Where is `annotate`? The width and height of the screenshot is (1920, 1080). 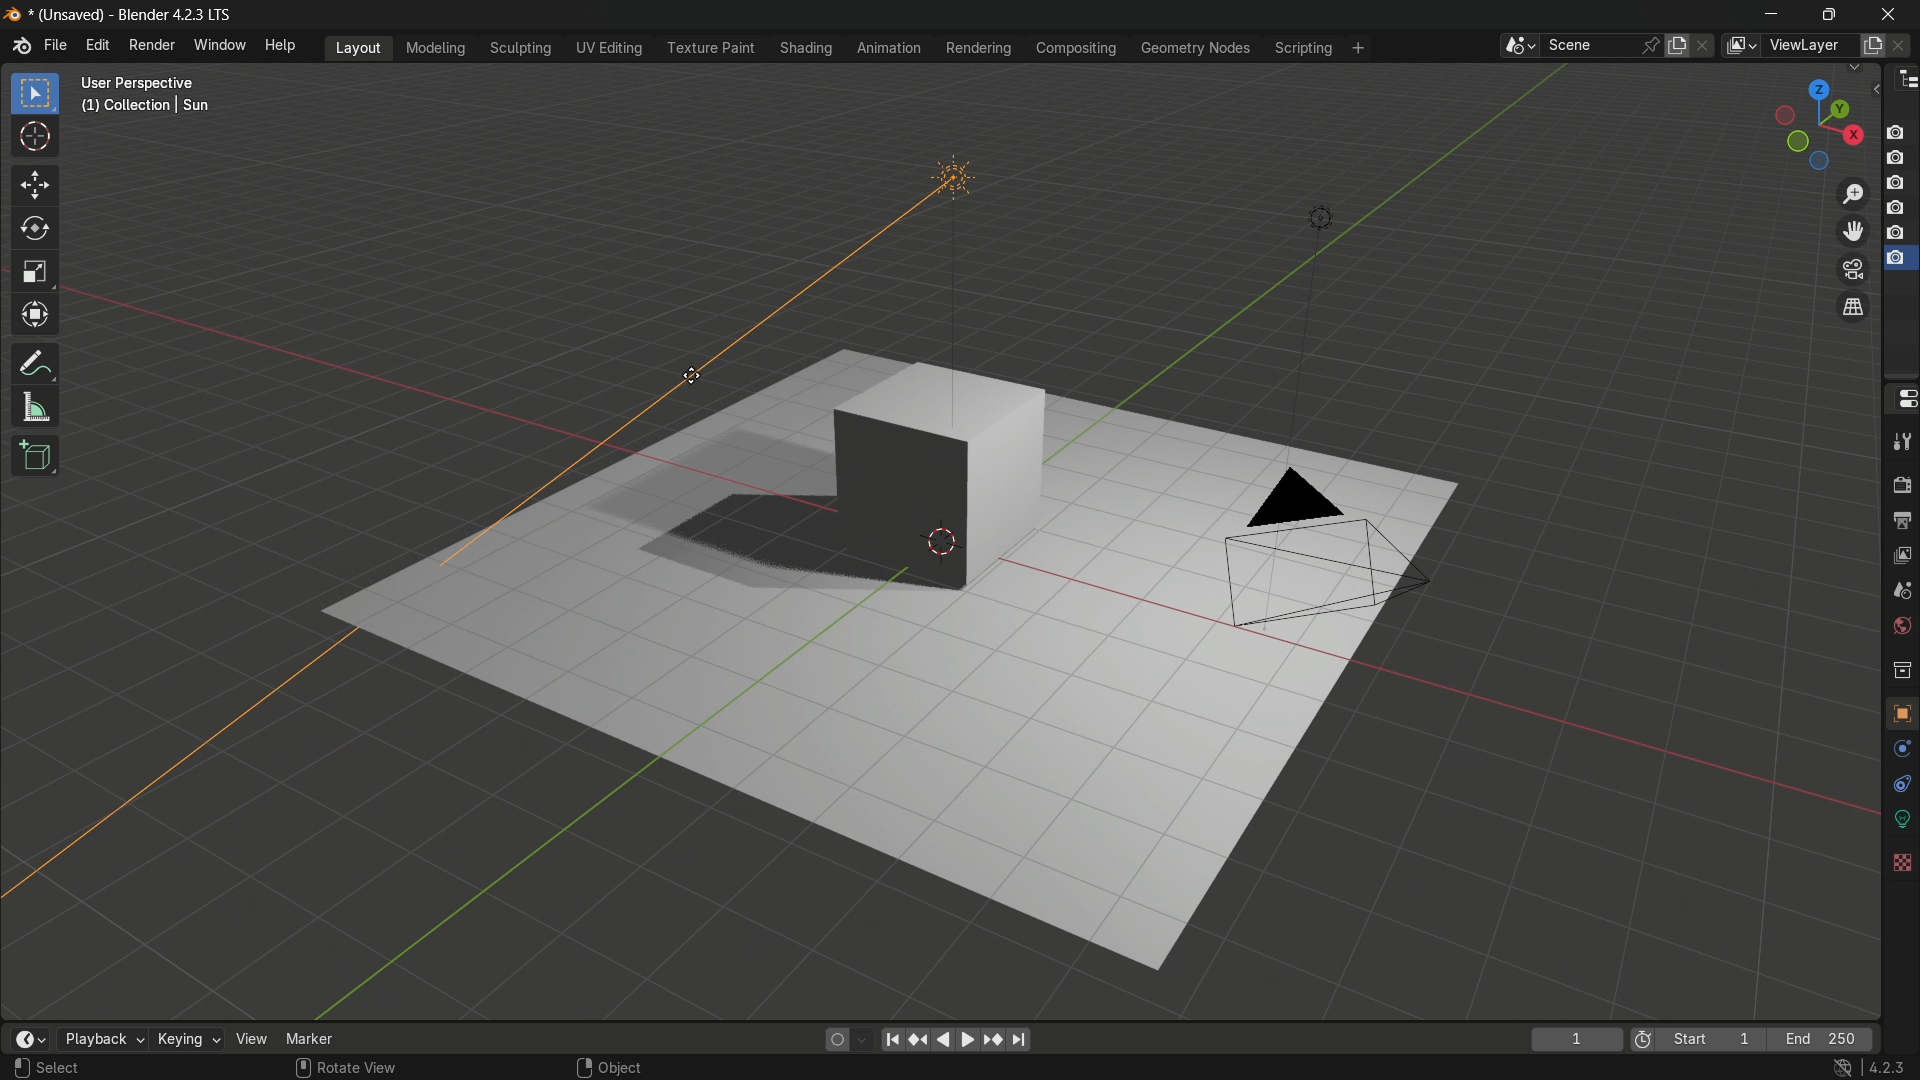
annotate is located at coordinates (37, 365).